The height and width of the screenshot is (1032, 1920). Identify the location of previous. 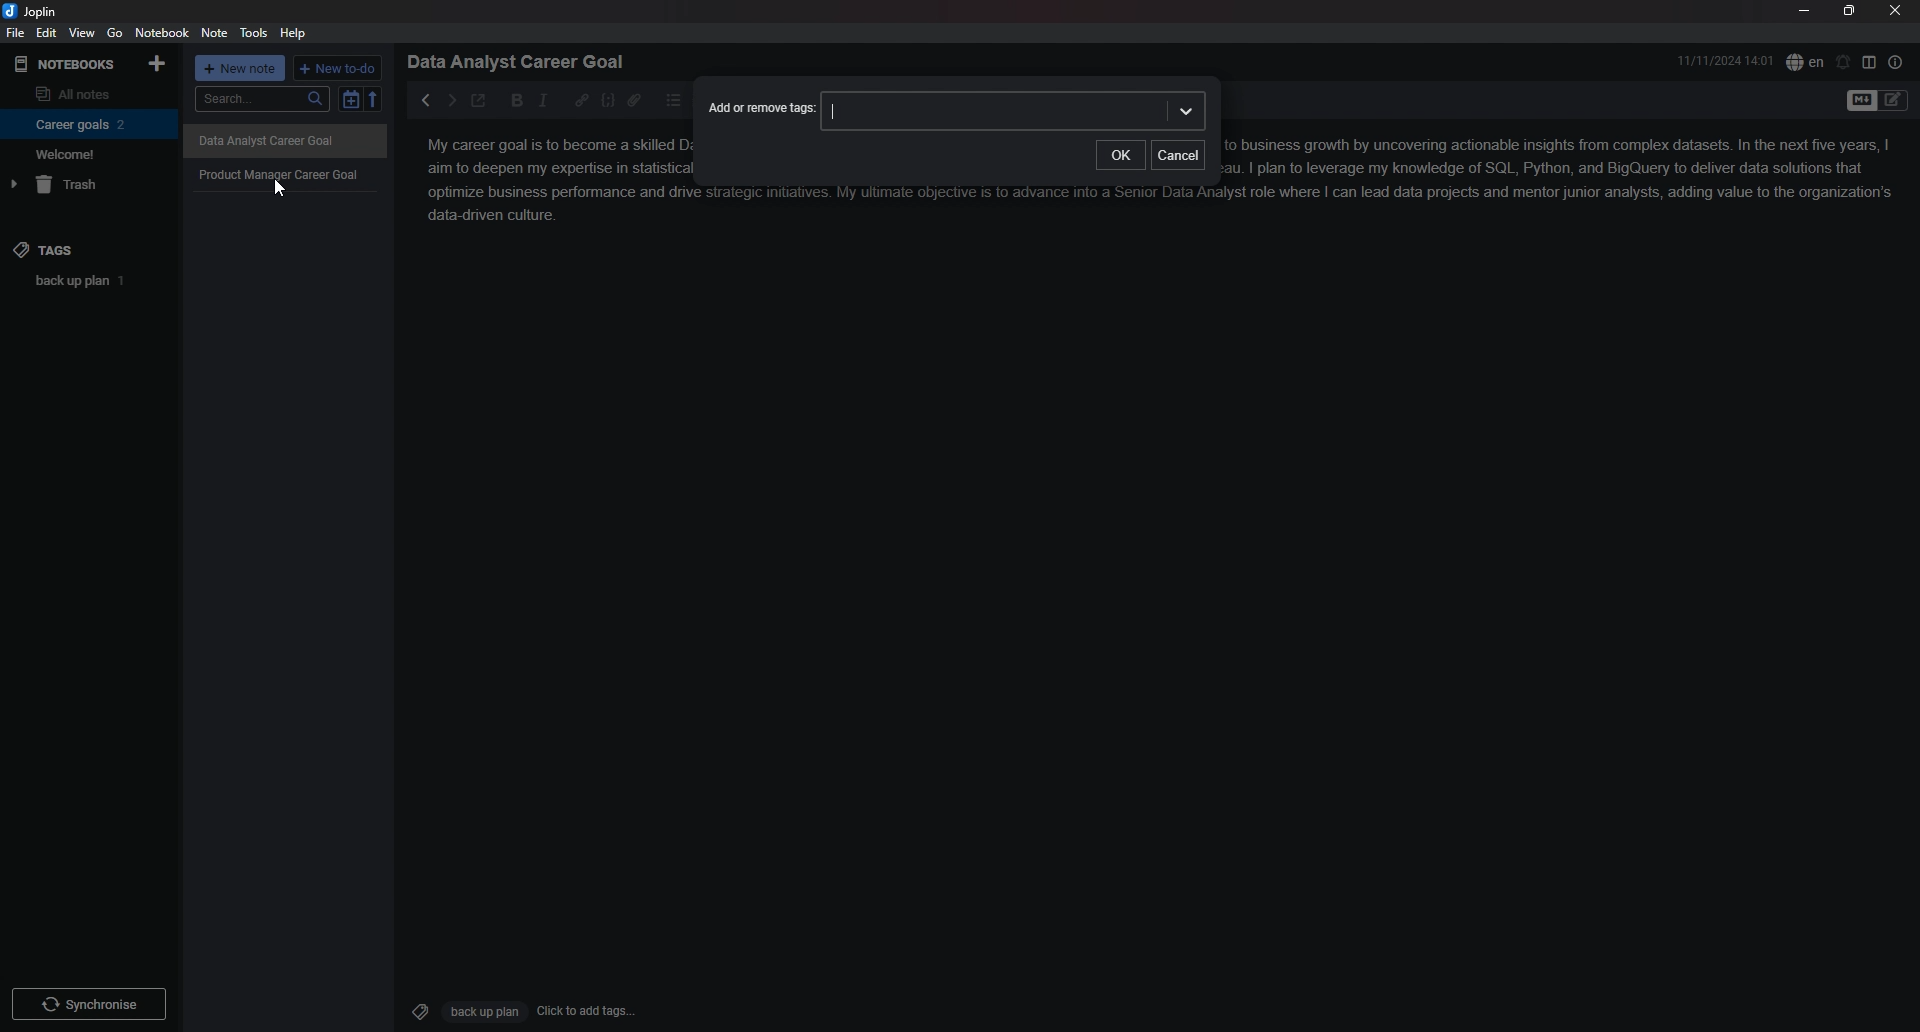
(424, 100).